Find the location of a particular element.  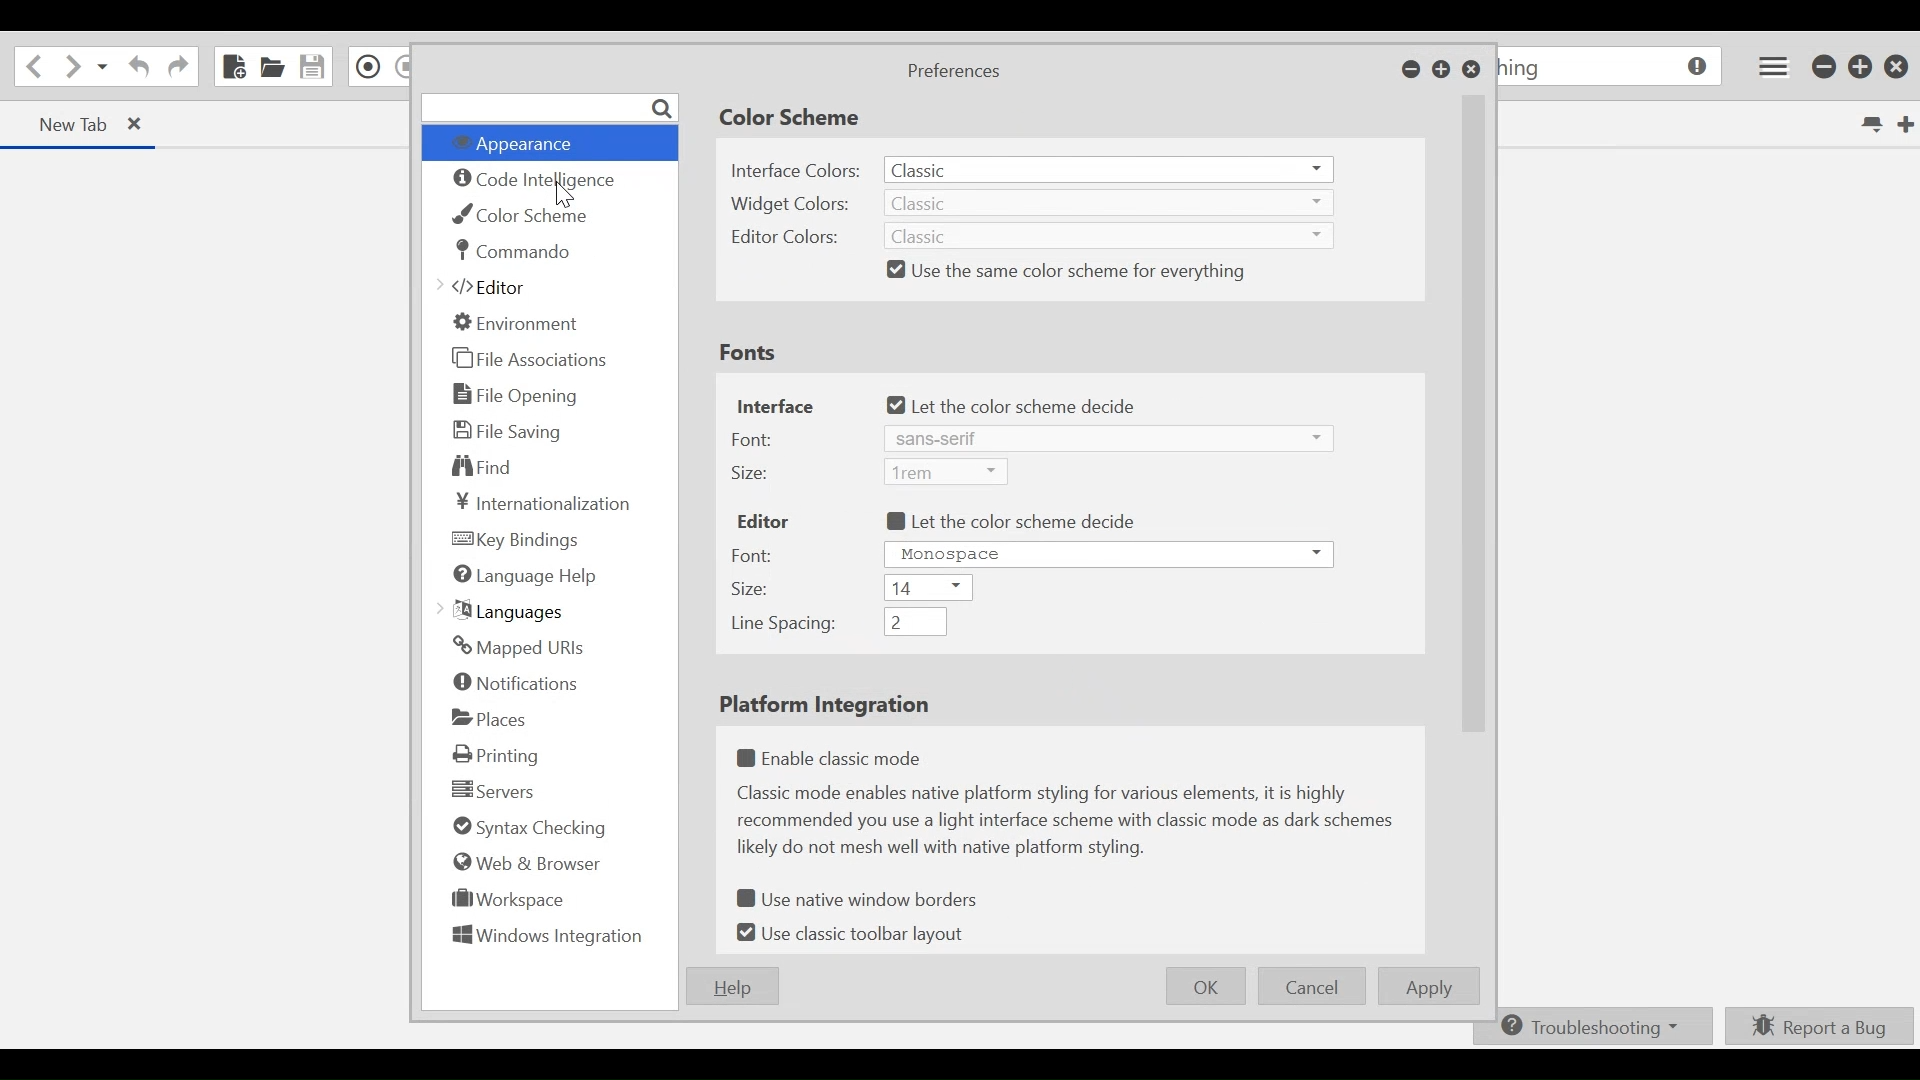

Go forward one location is located at coordinates (71, 68).